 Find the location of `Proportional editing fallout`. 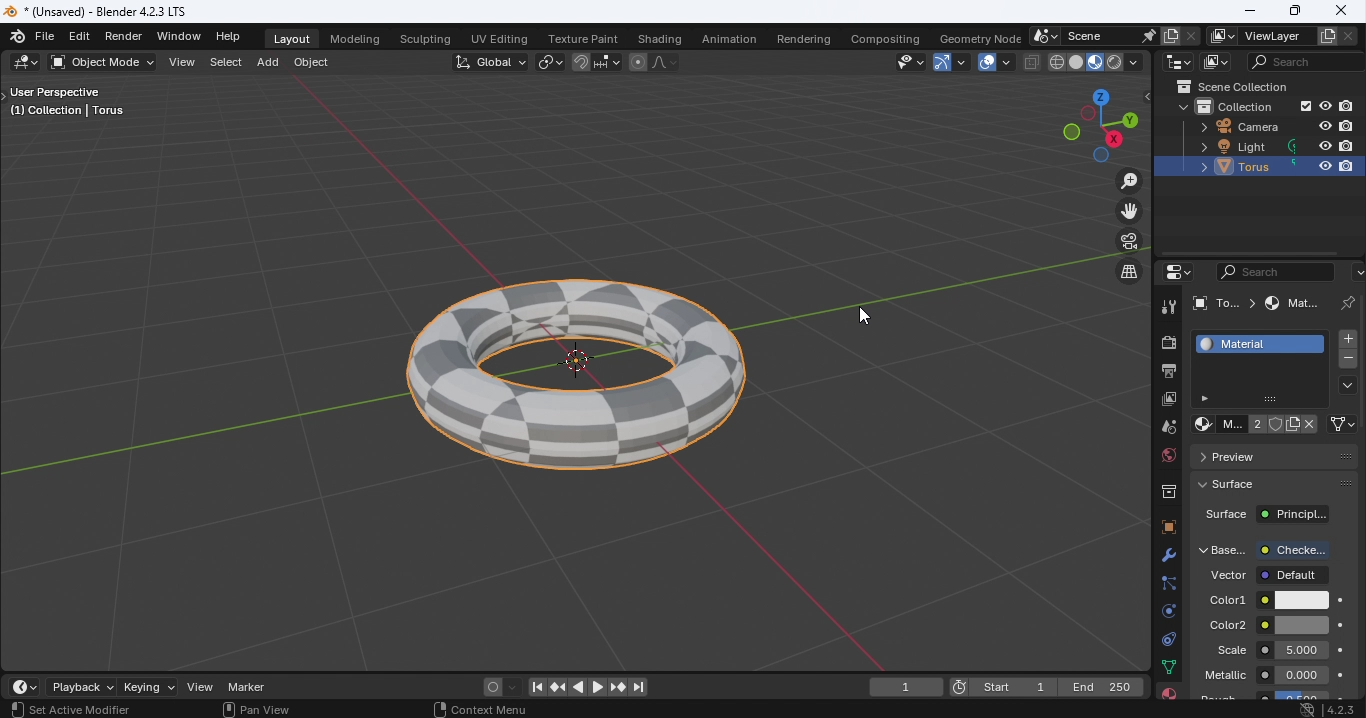

Proportional editing fallout is located at coordinates (664, 60).